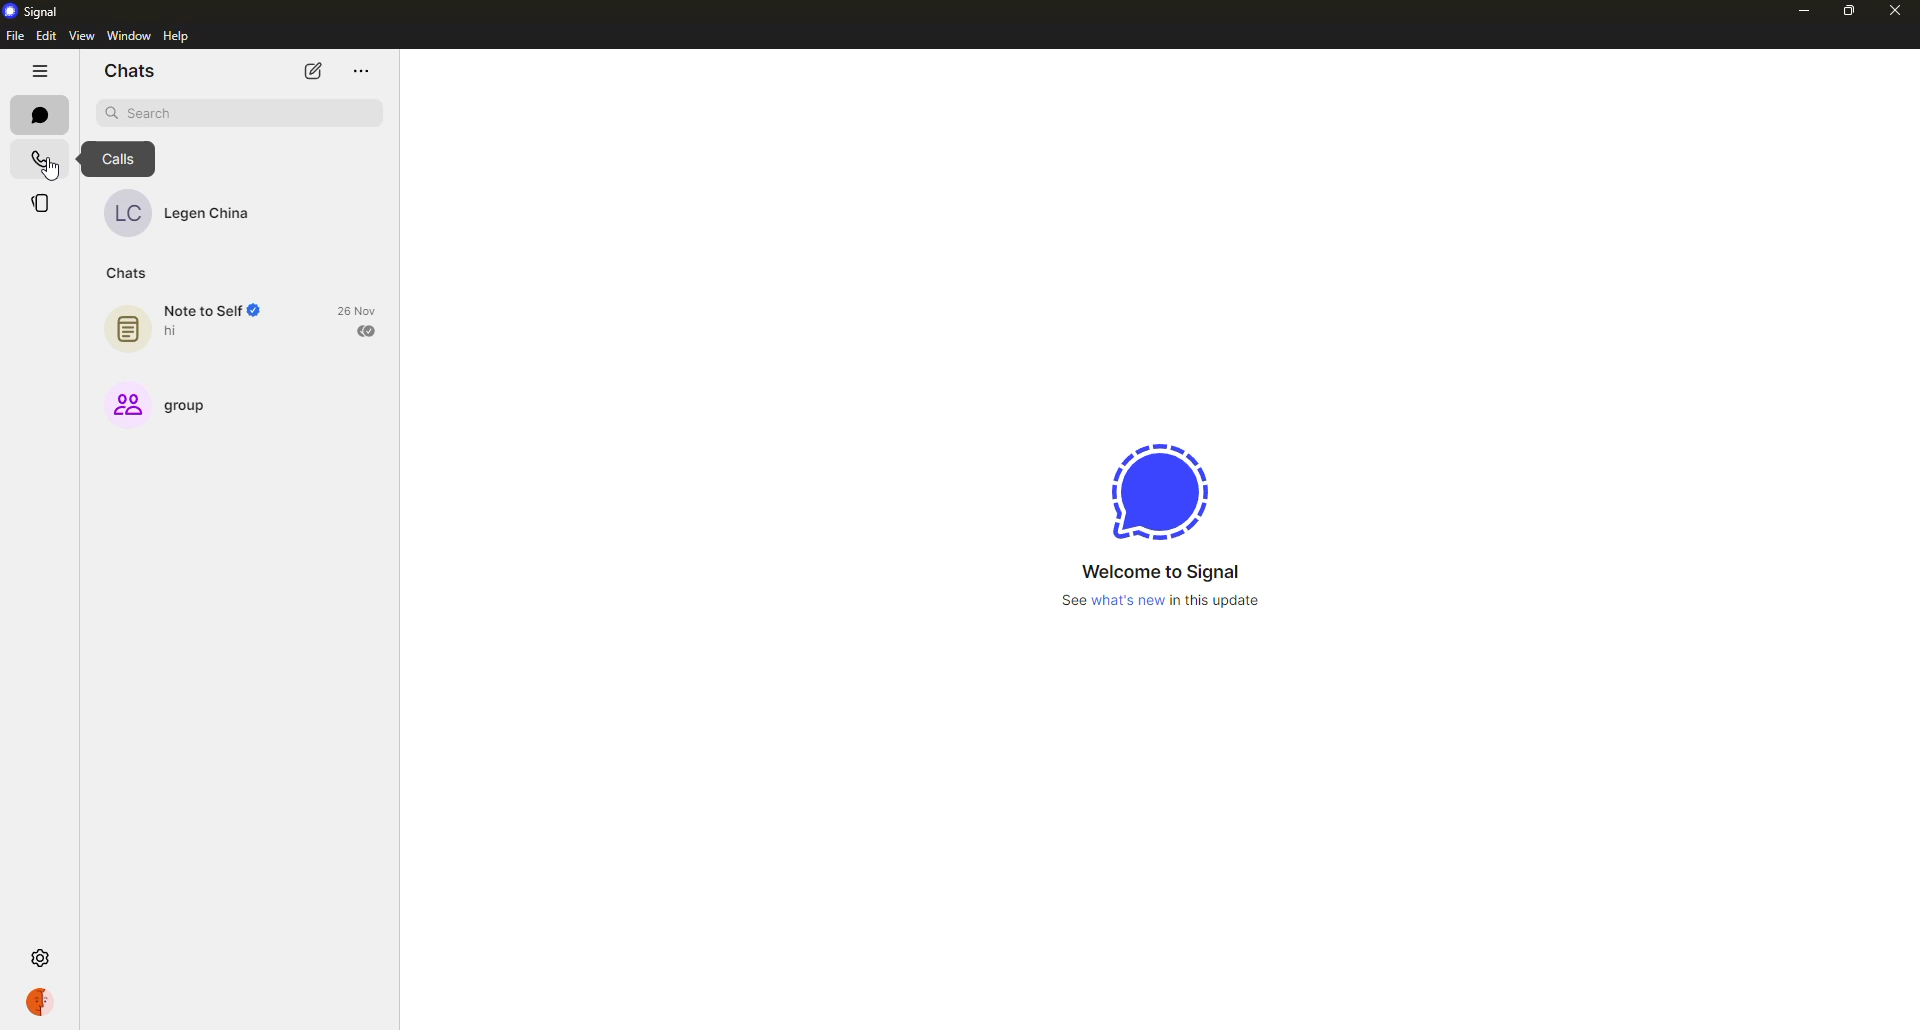 This screenshot has width=1920, height=1030. Describe the element at coordinates (366, 331) in the screenshot. I see `sent` at that location.